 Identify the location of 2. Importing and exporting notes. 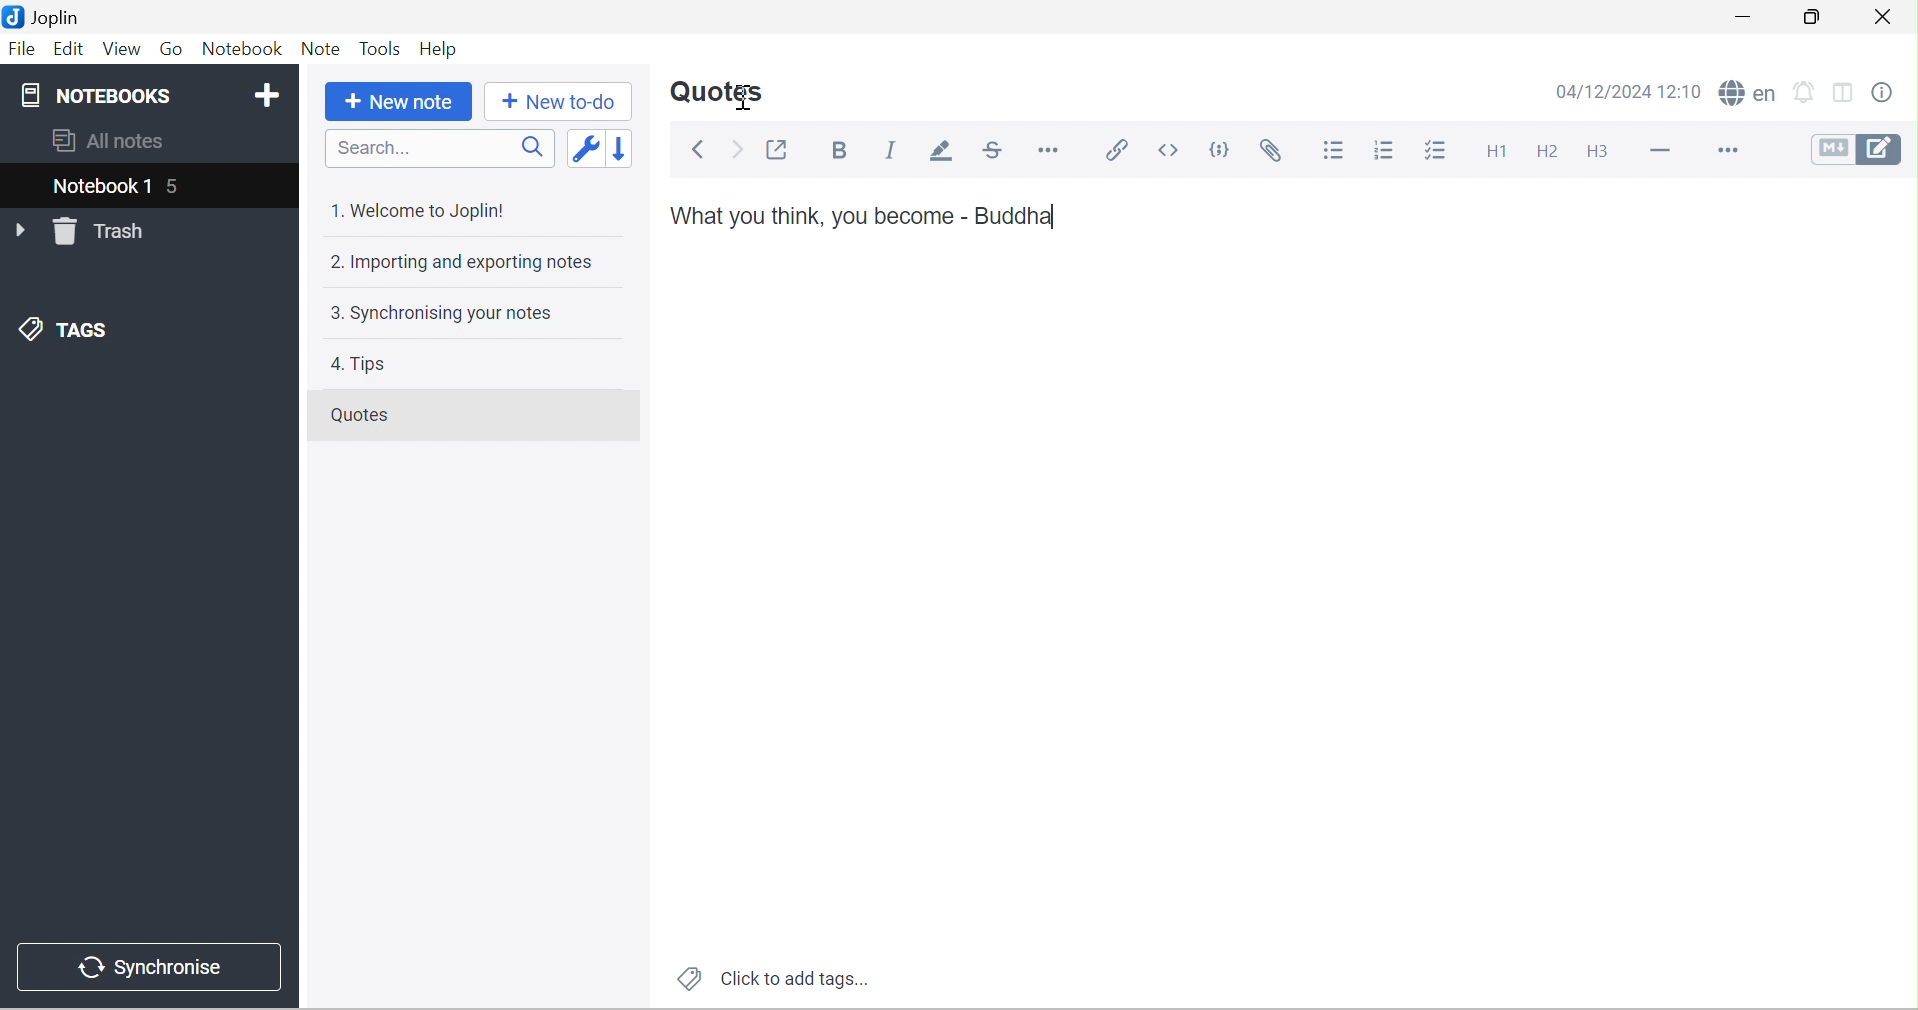
(465, 260).